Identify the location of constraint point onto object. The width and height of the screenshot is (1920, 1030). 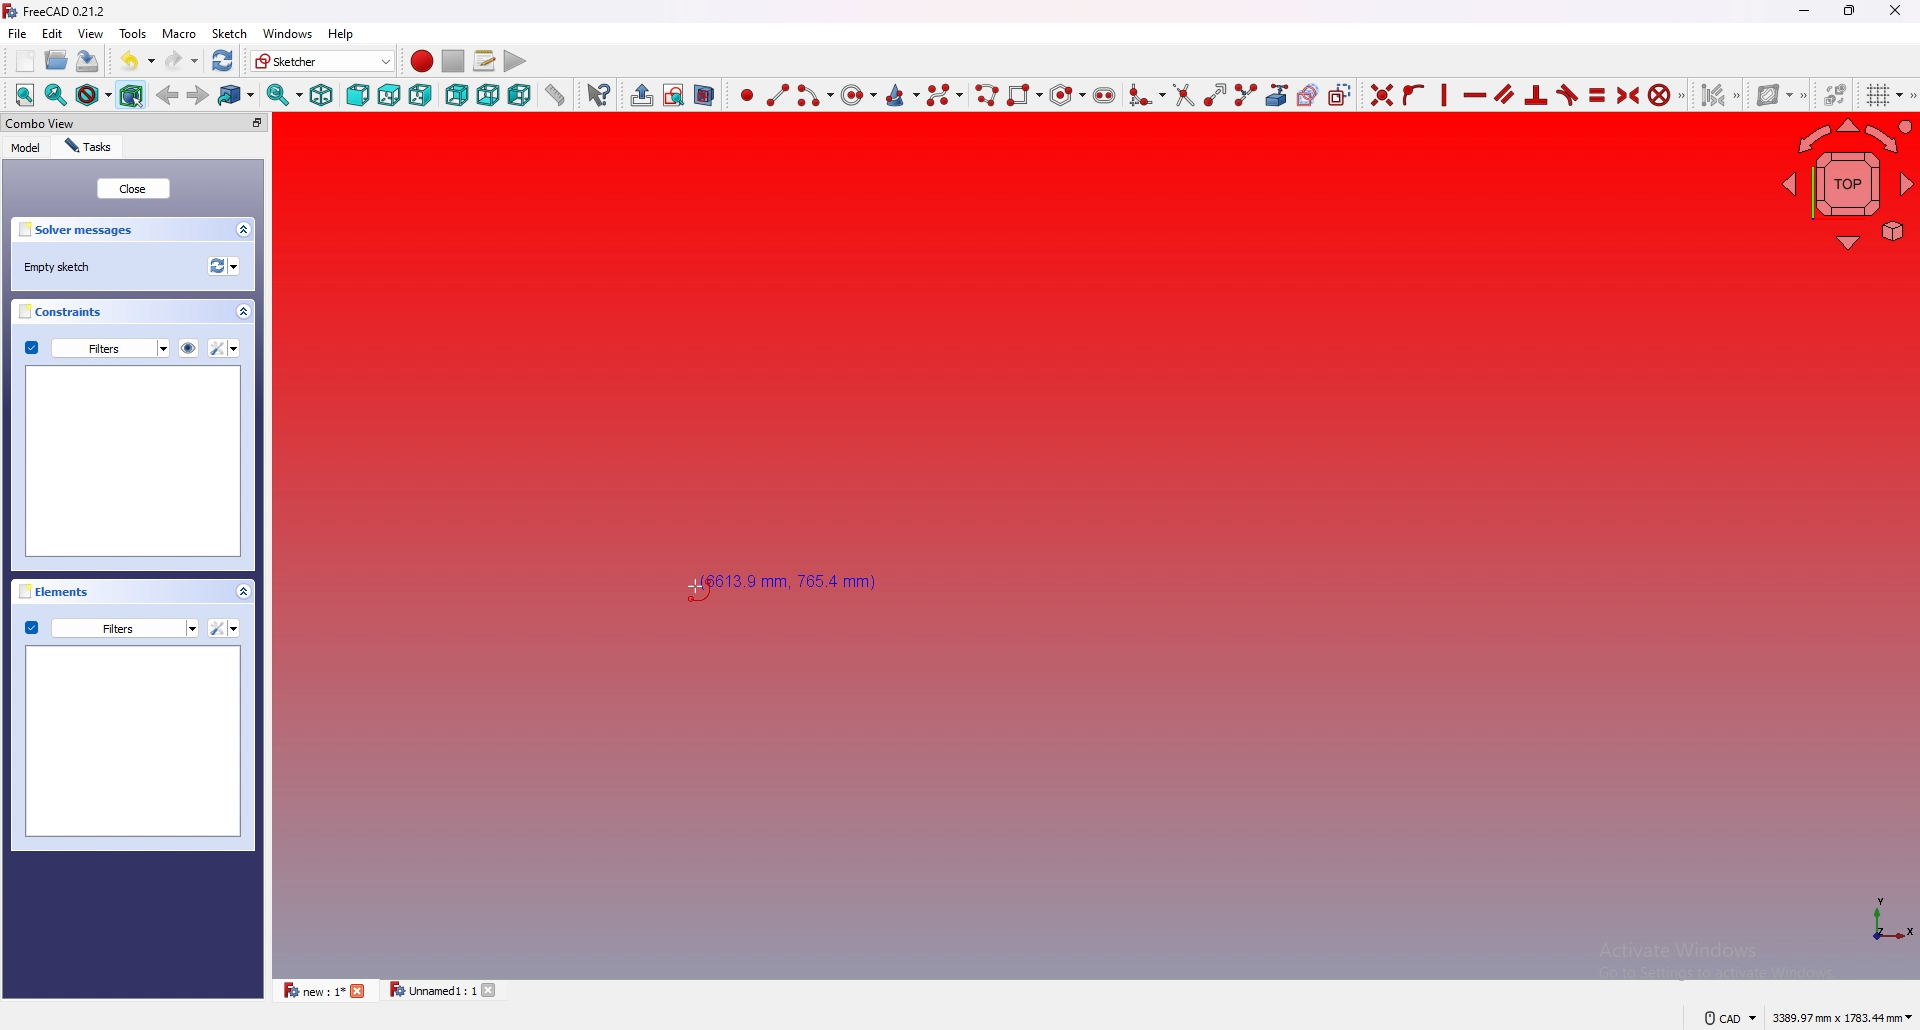
(1414, 95).